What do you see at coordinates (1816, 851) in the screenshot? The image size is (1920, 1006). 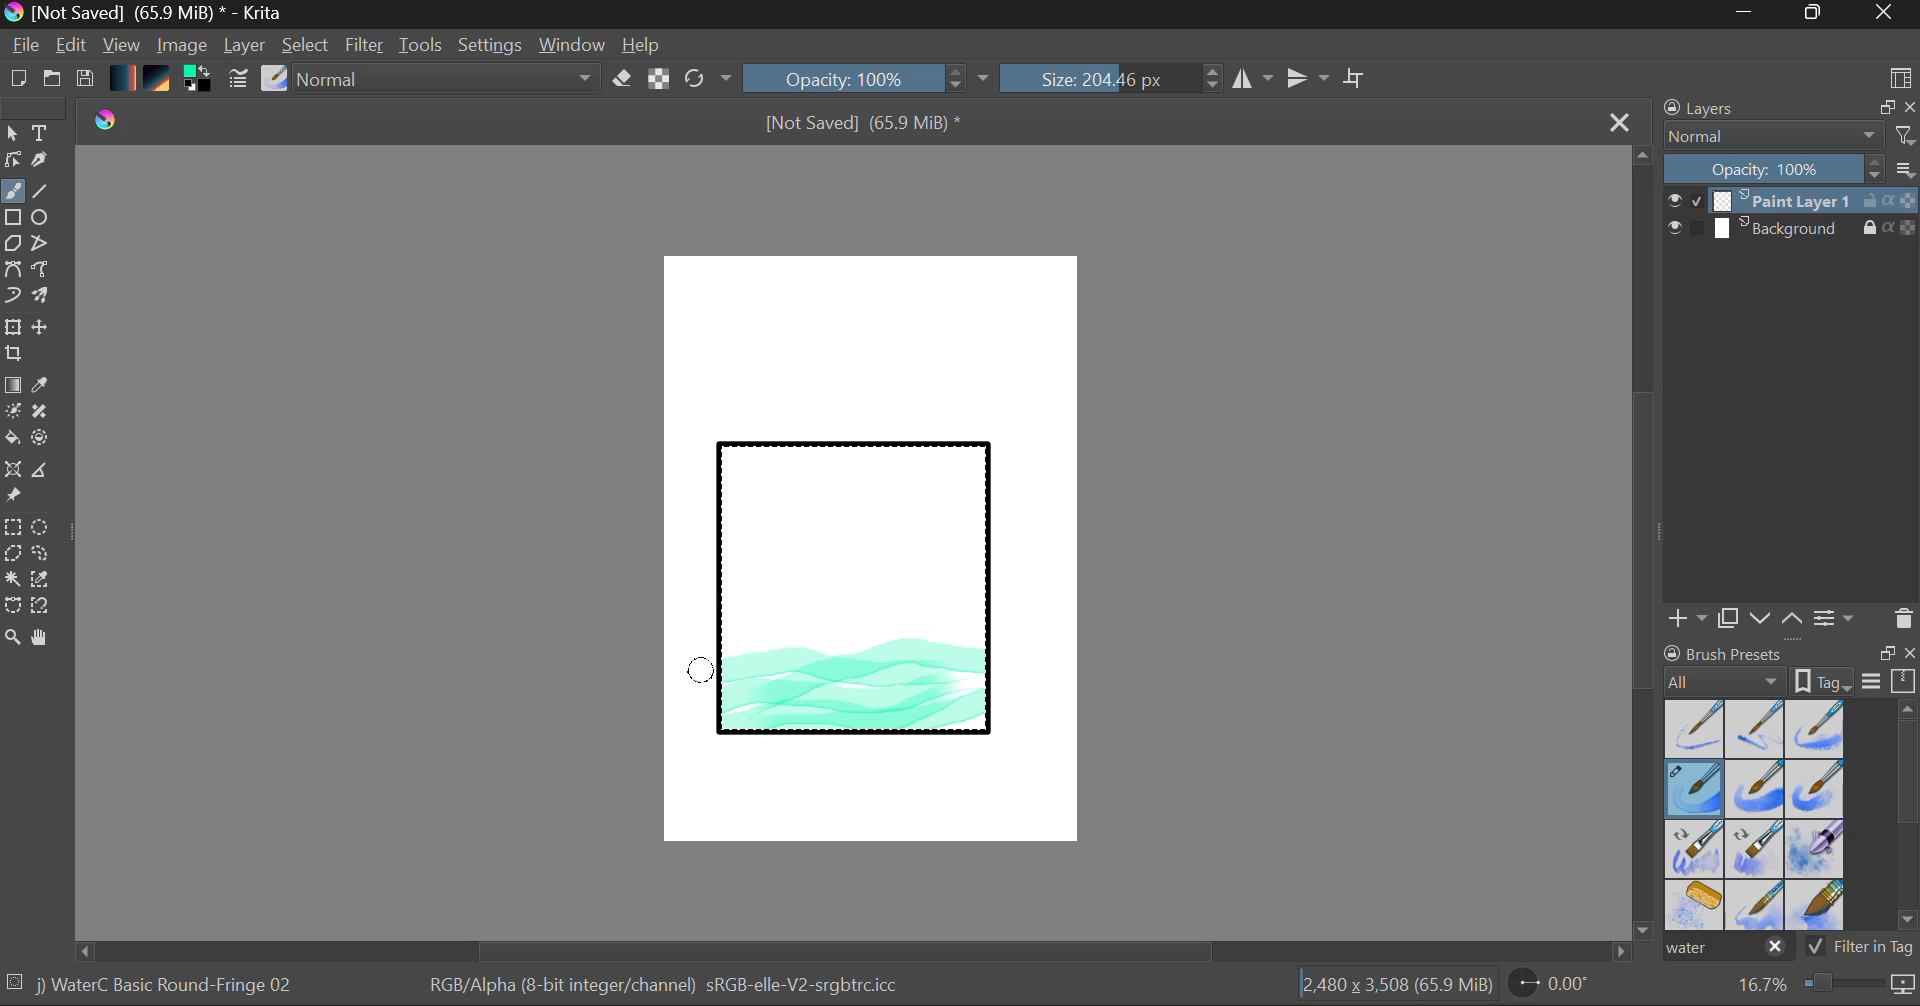 I see `Water C - Special Blobs` at bounding box center [1816, 851].